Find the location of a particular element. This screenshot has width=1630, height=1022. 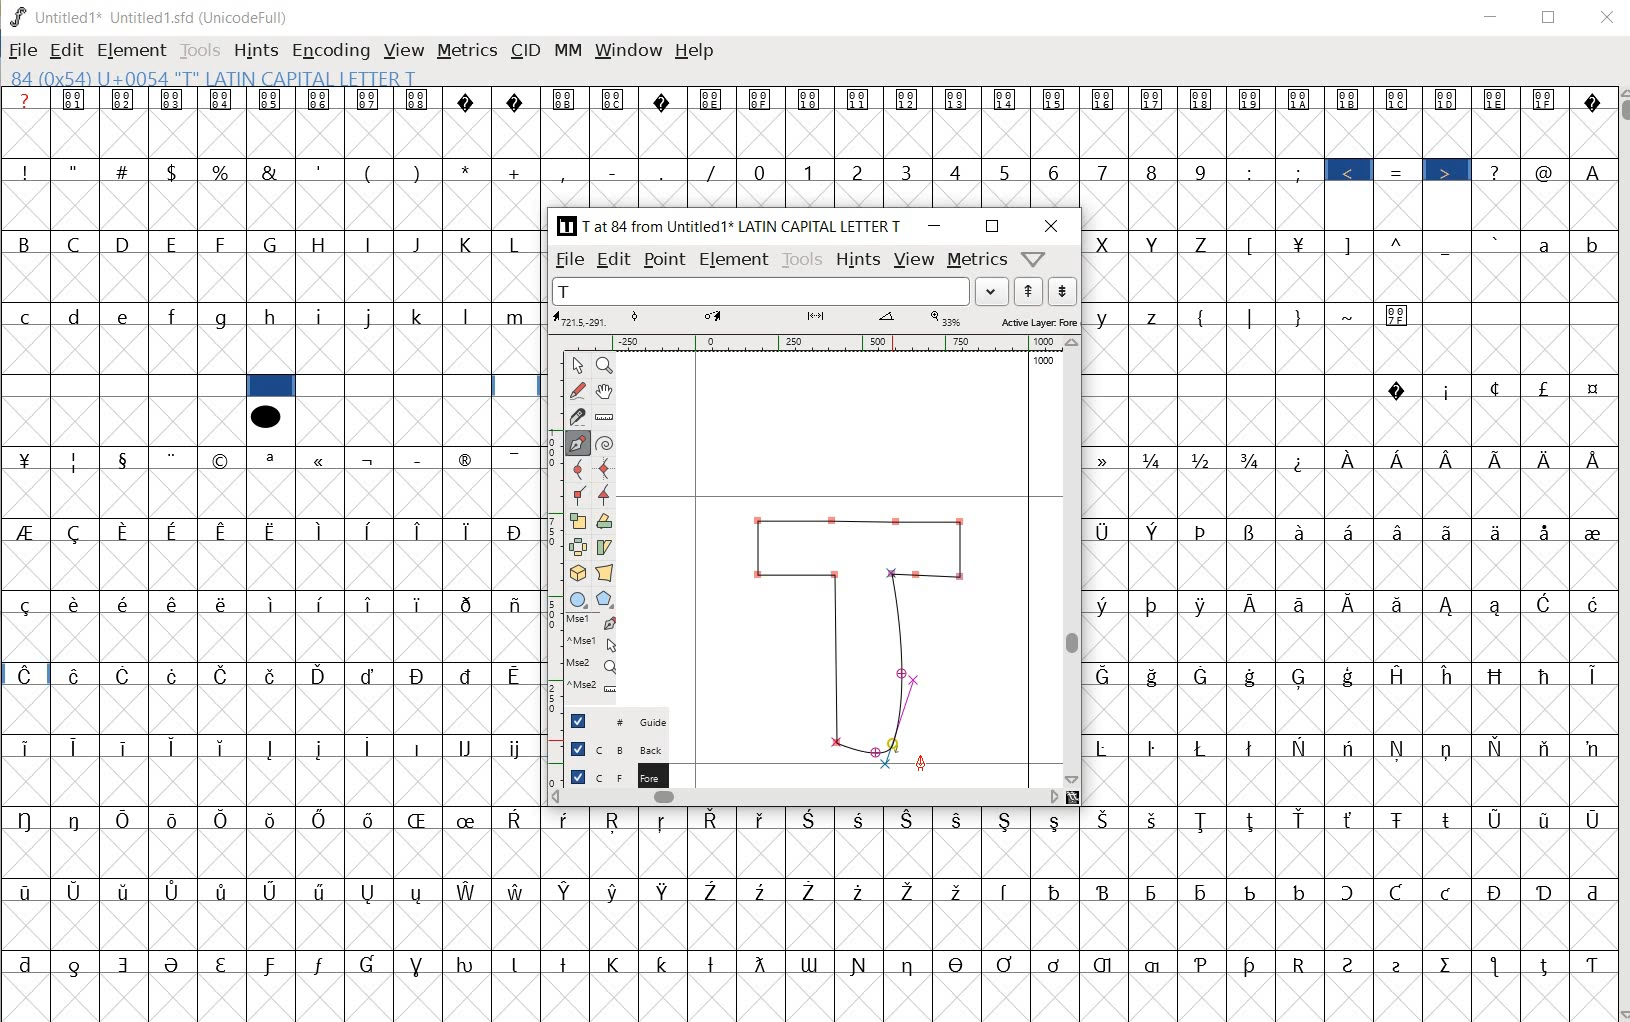

Symbol is located at coordinates (274, 750).